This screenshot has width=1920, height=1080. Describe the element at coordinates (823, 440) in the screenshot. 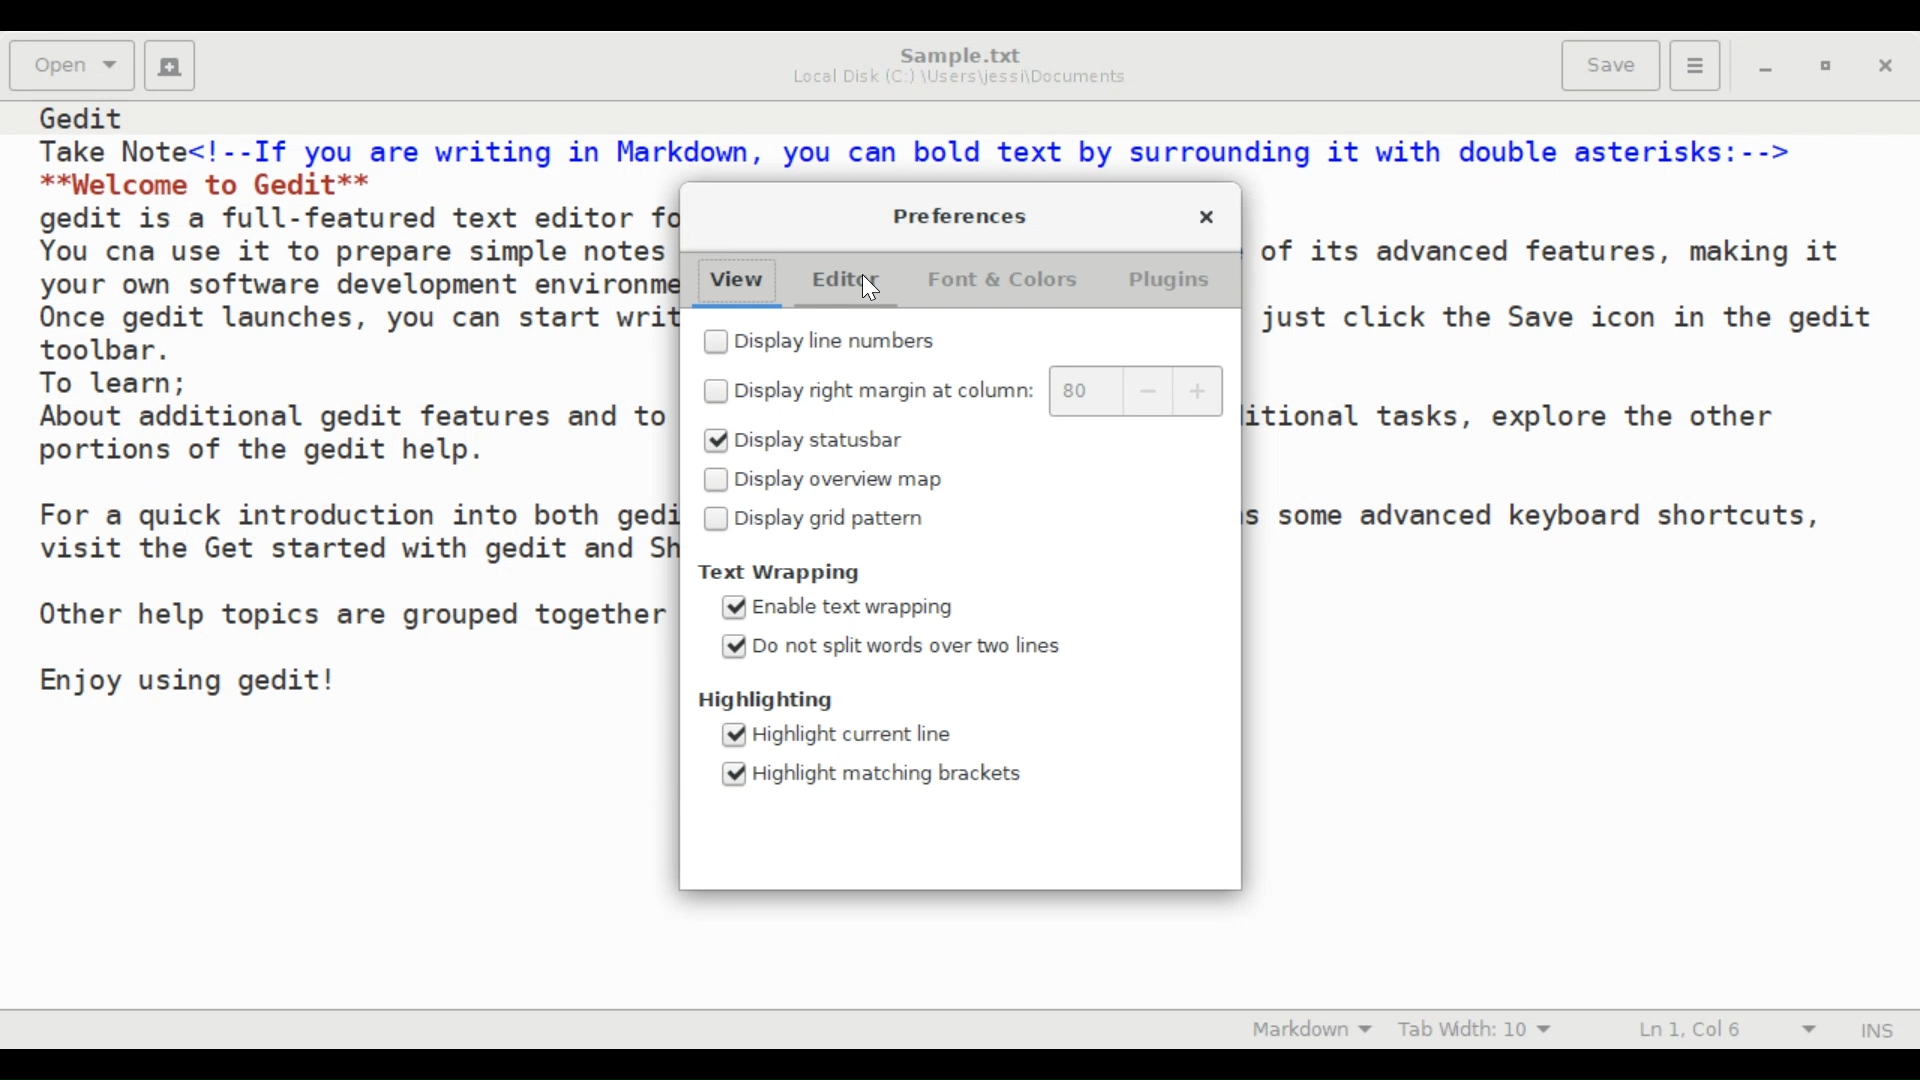

I see `(un)select Display statusbar` at that location.